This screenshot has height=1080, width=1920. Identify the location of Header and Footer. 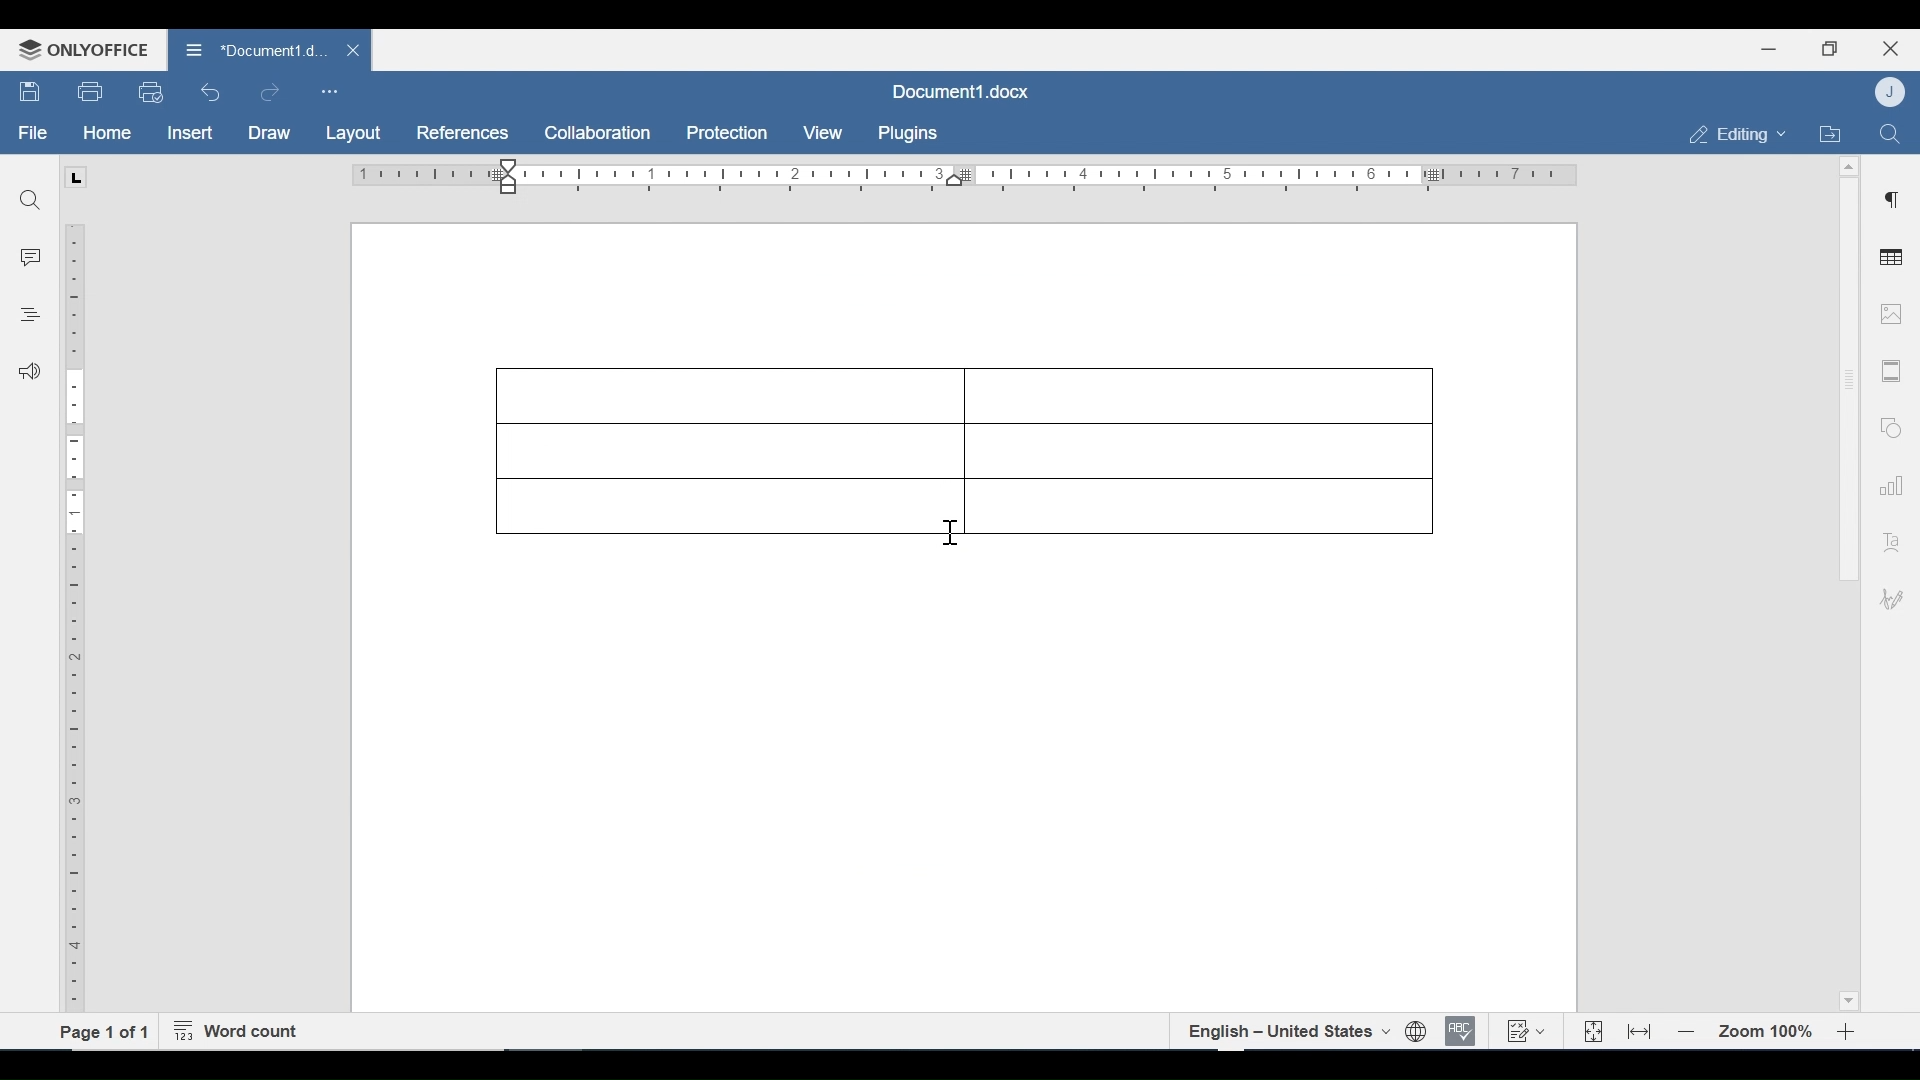
(1892, 372).